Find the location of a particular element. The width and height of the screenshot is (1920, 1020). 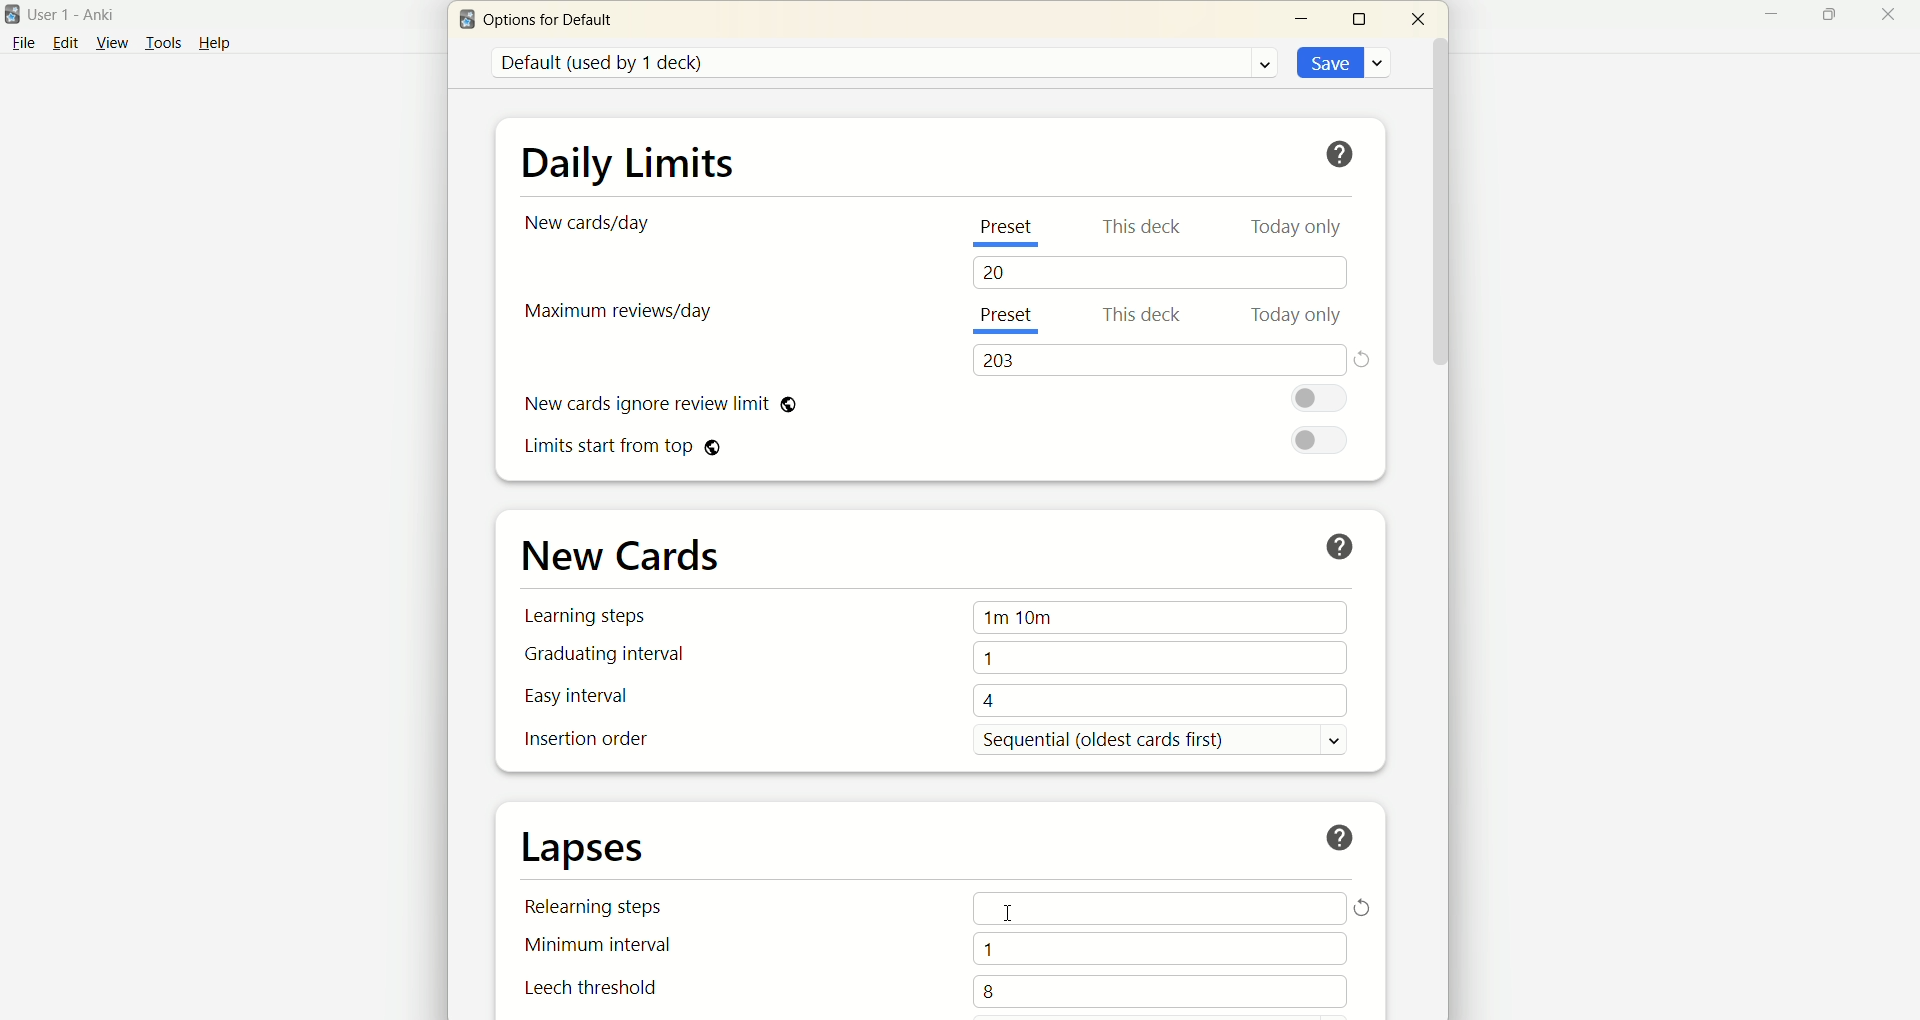

options for default is located at coordinates (554, 24).